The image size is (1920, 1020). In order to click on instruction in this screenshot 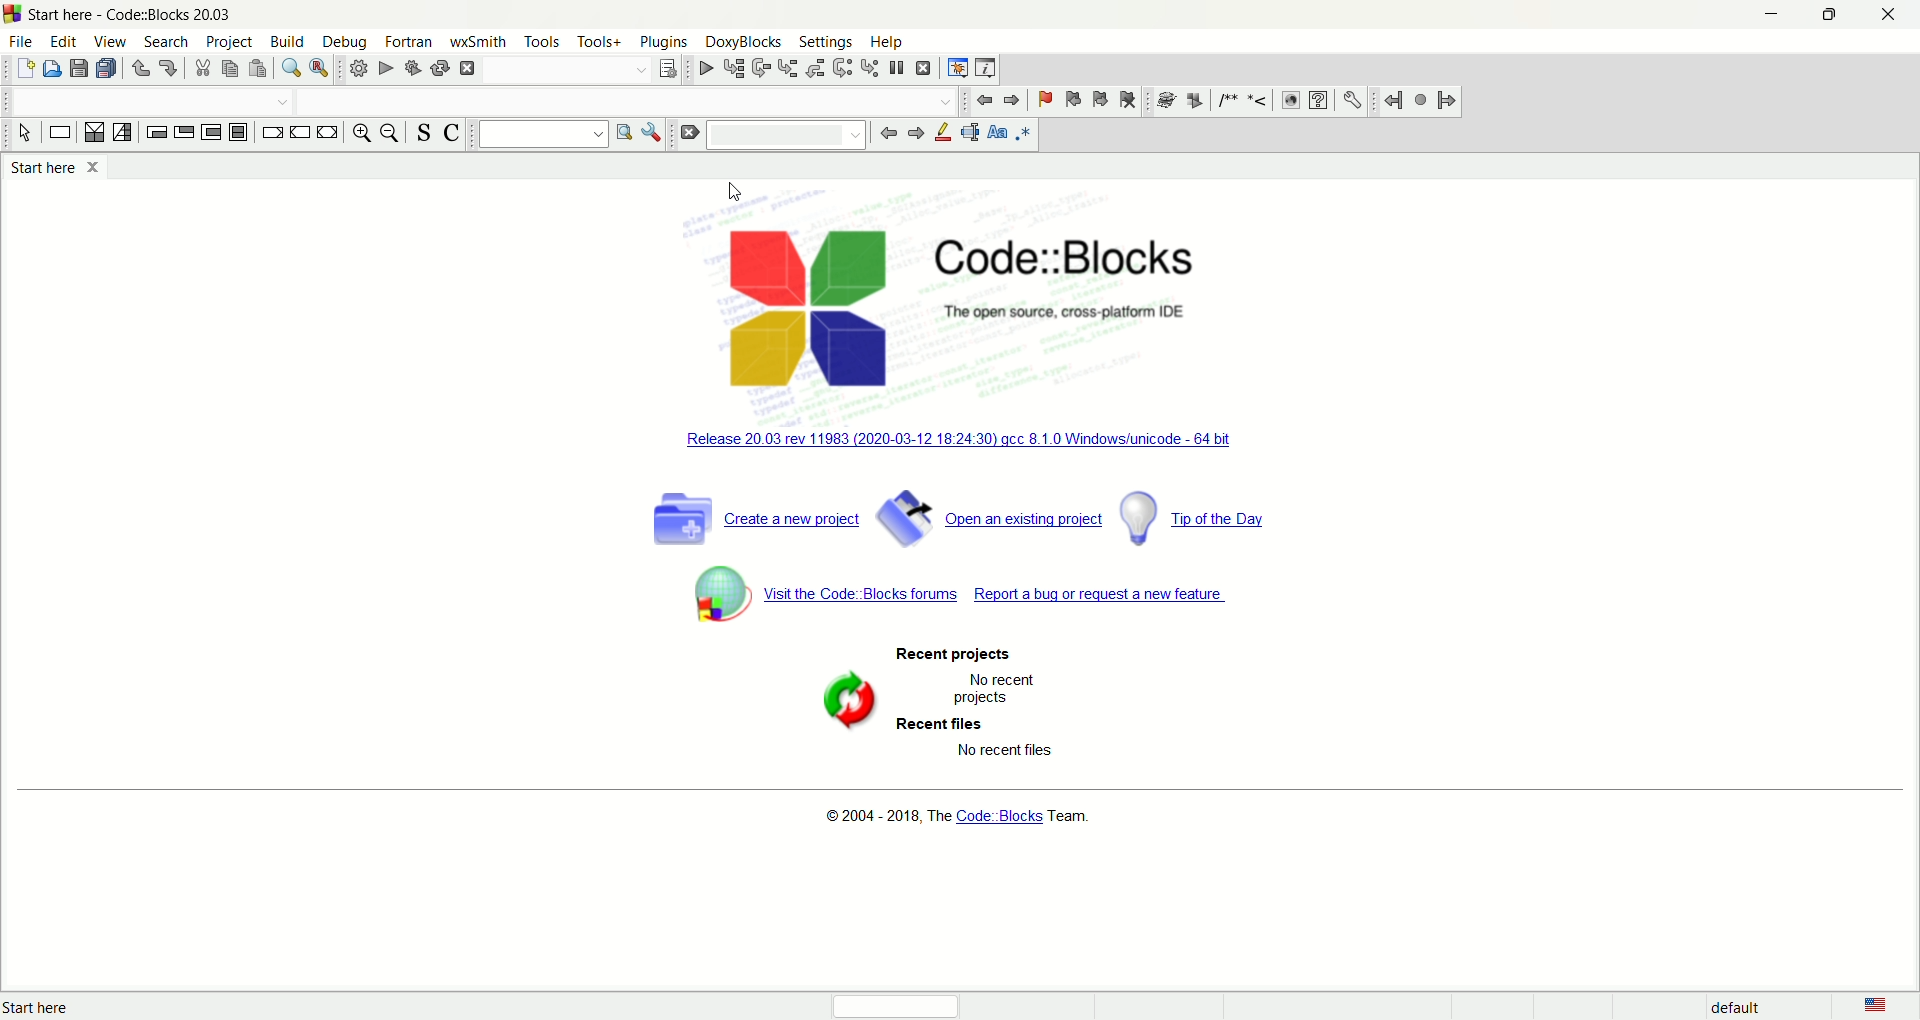, I will do `click(59, 134)`.